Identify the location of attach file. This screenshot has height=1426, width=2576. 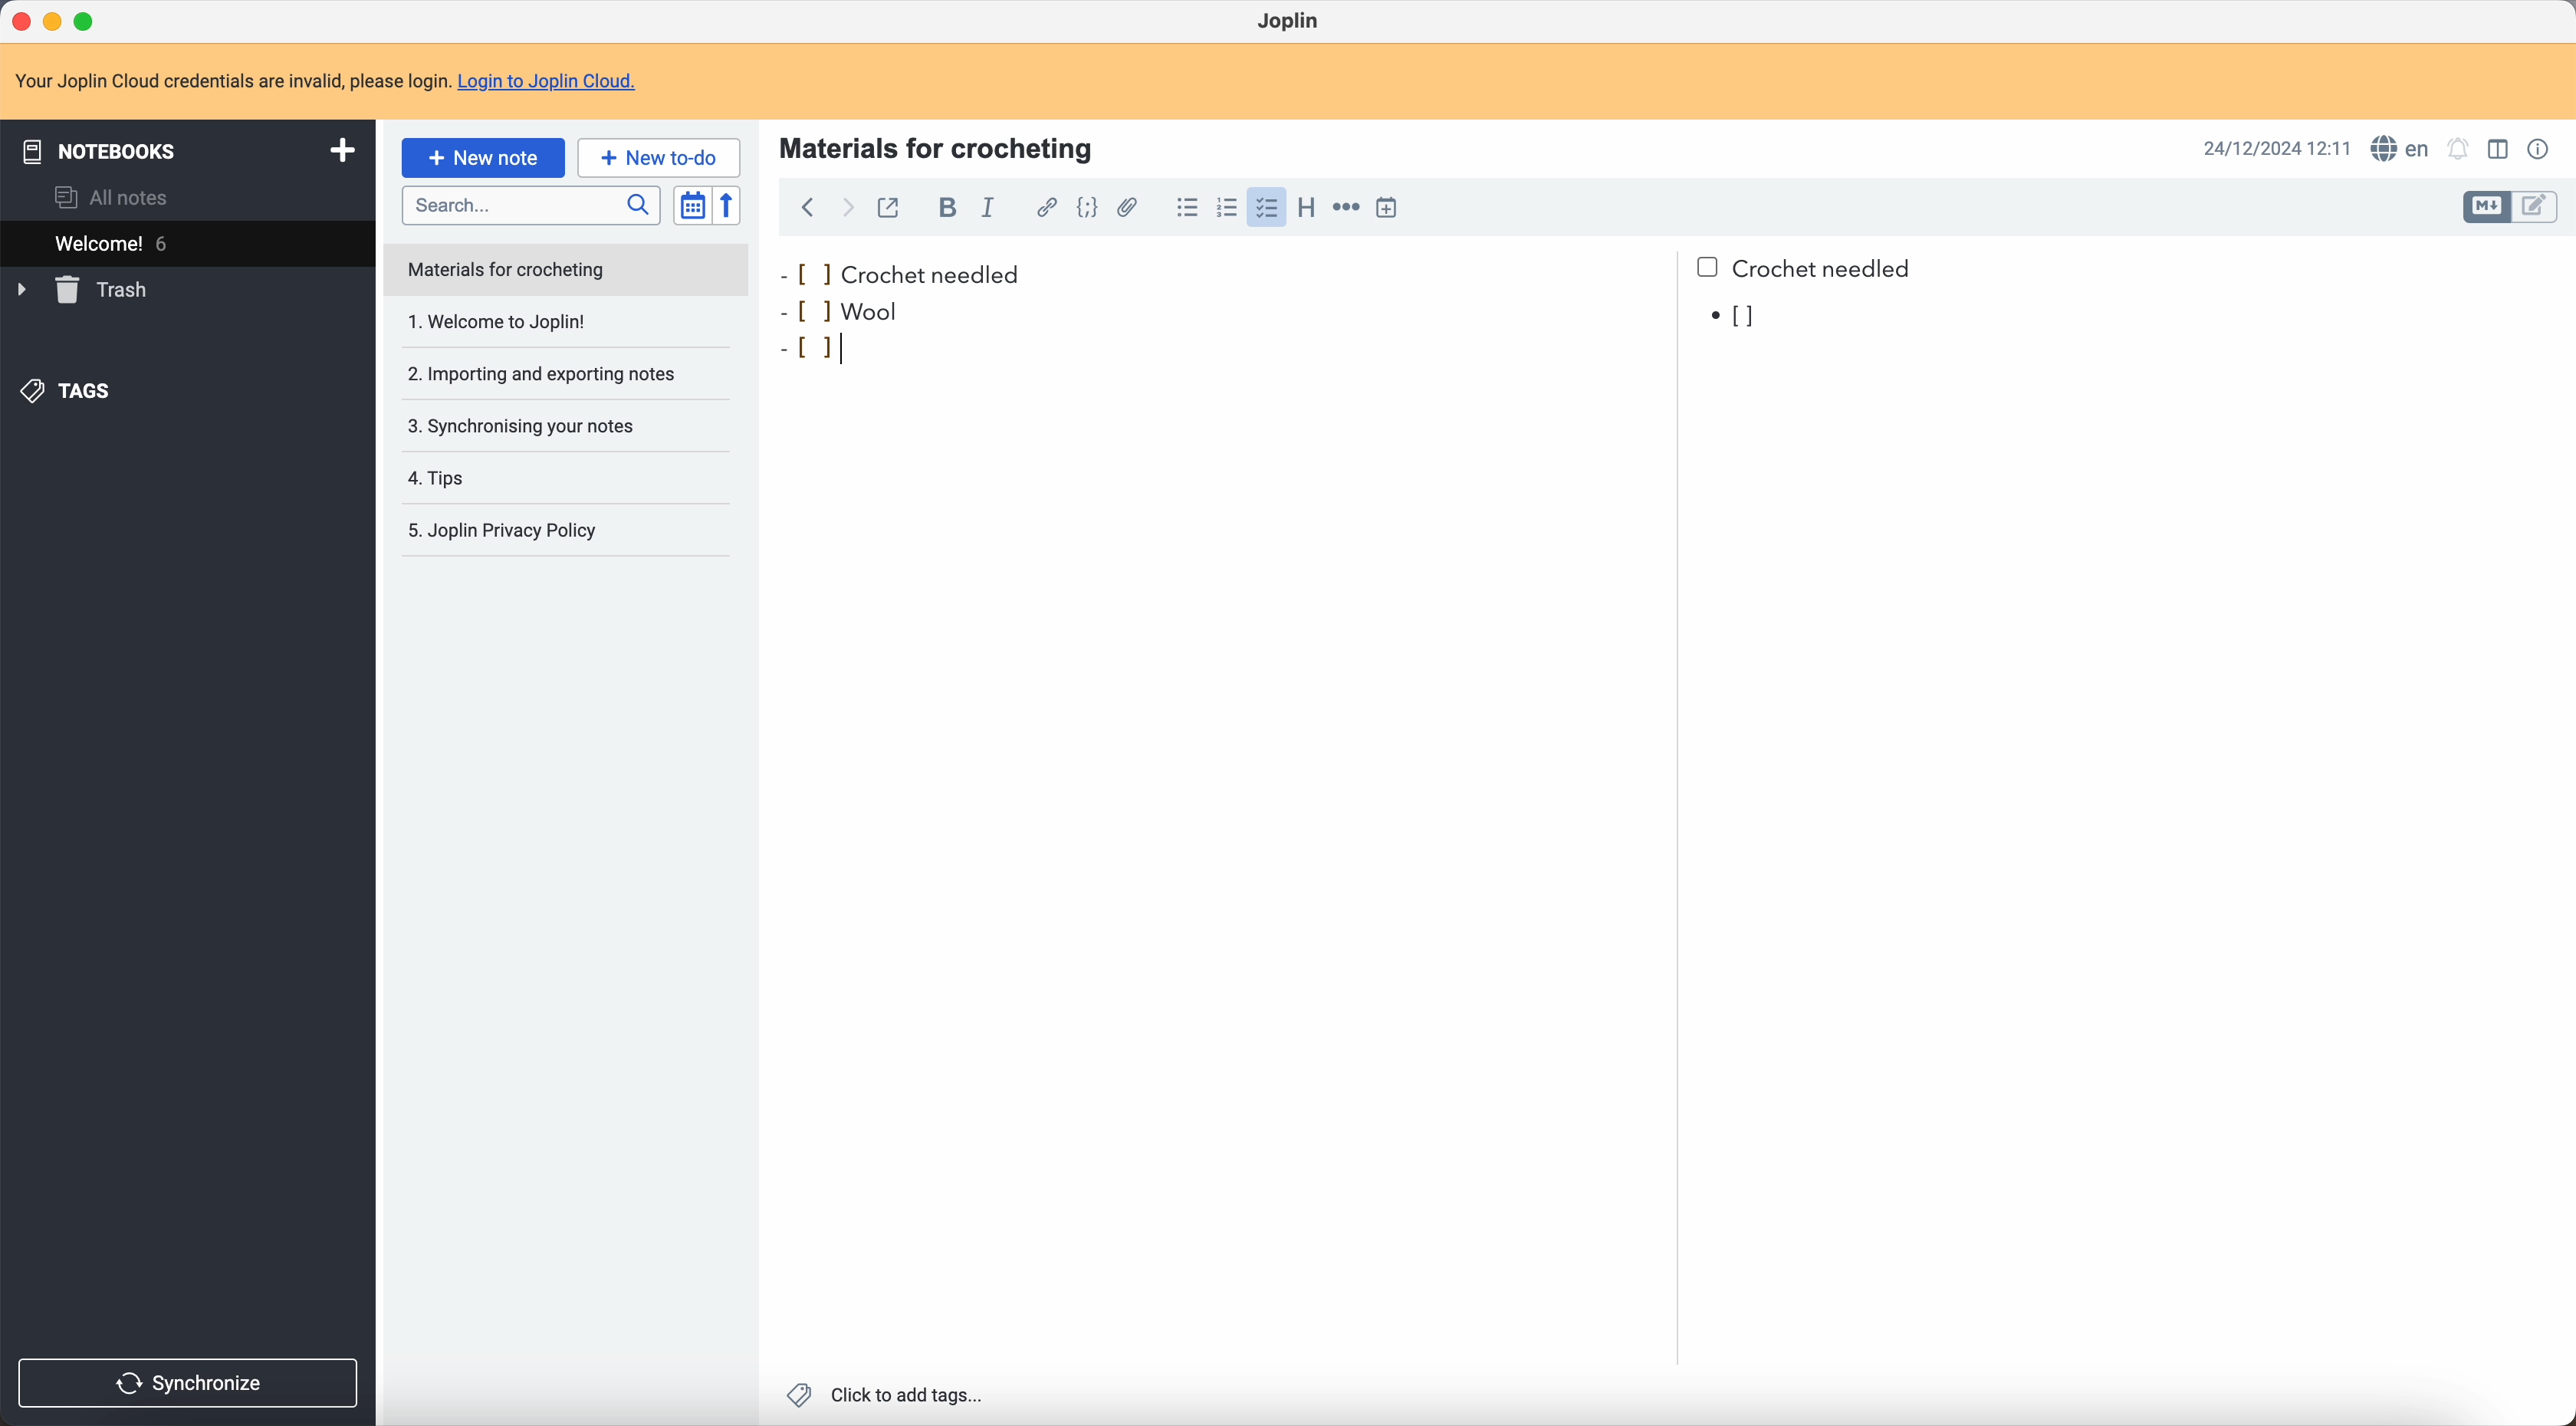
(1132, 208).